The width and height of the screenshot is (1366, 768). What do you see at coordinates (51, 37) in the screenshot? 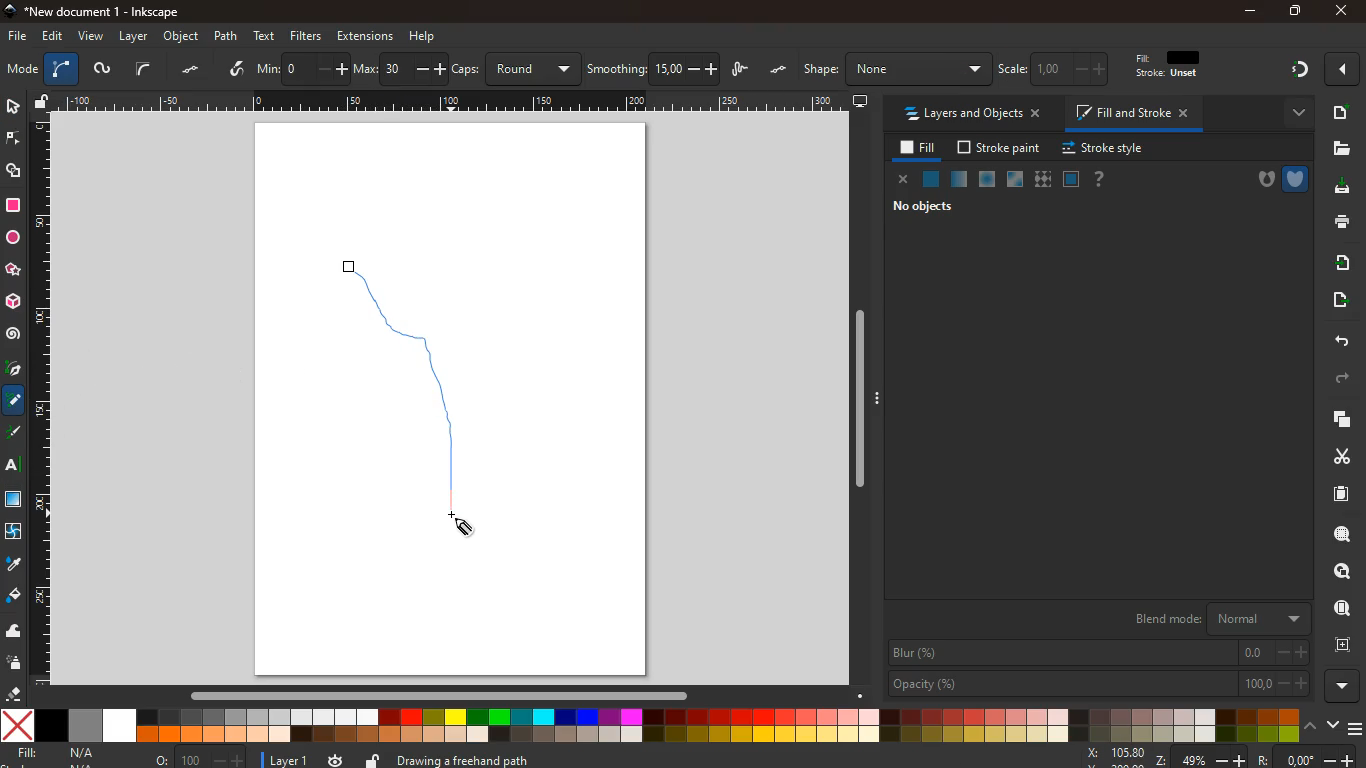
I see `edit` at bounding box center [51, 37].